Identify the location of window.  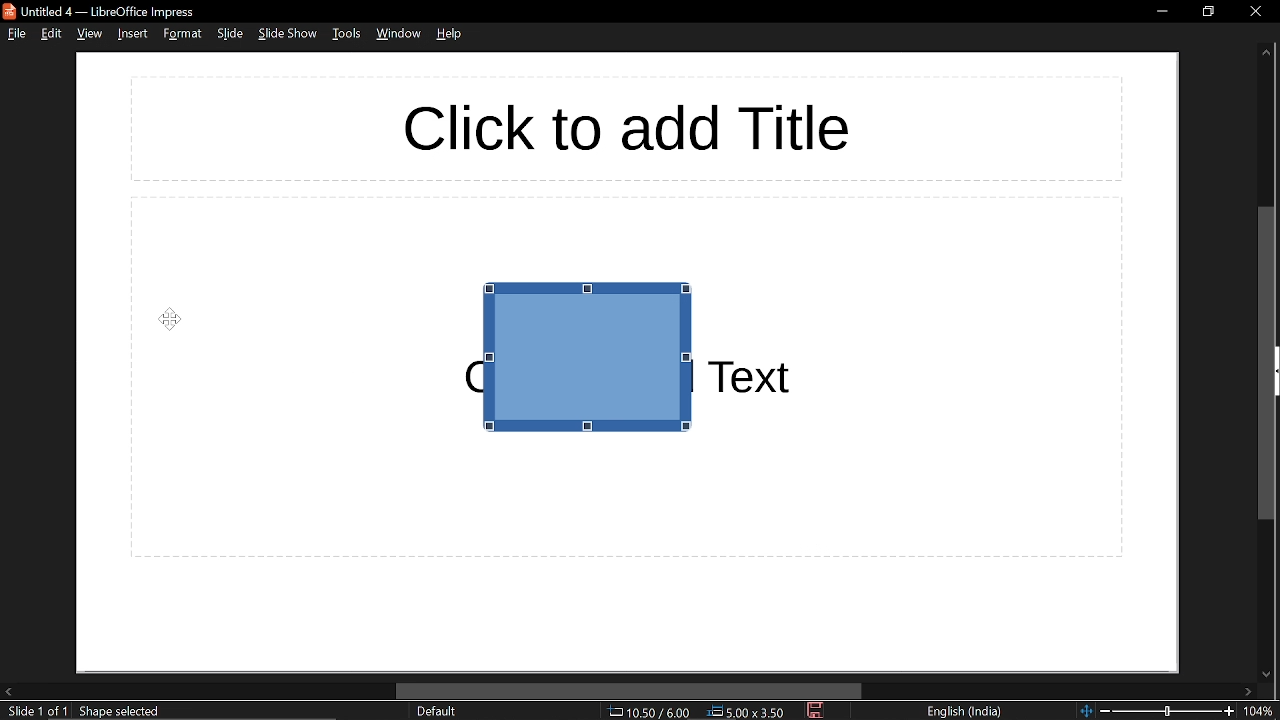
(398, 34).